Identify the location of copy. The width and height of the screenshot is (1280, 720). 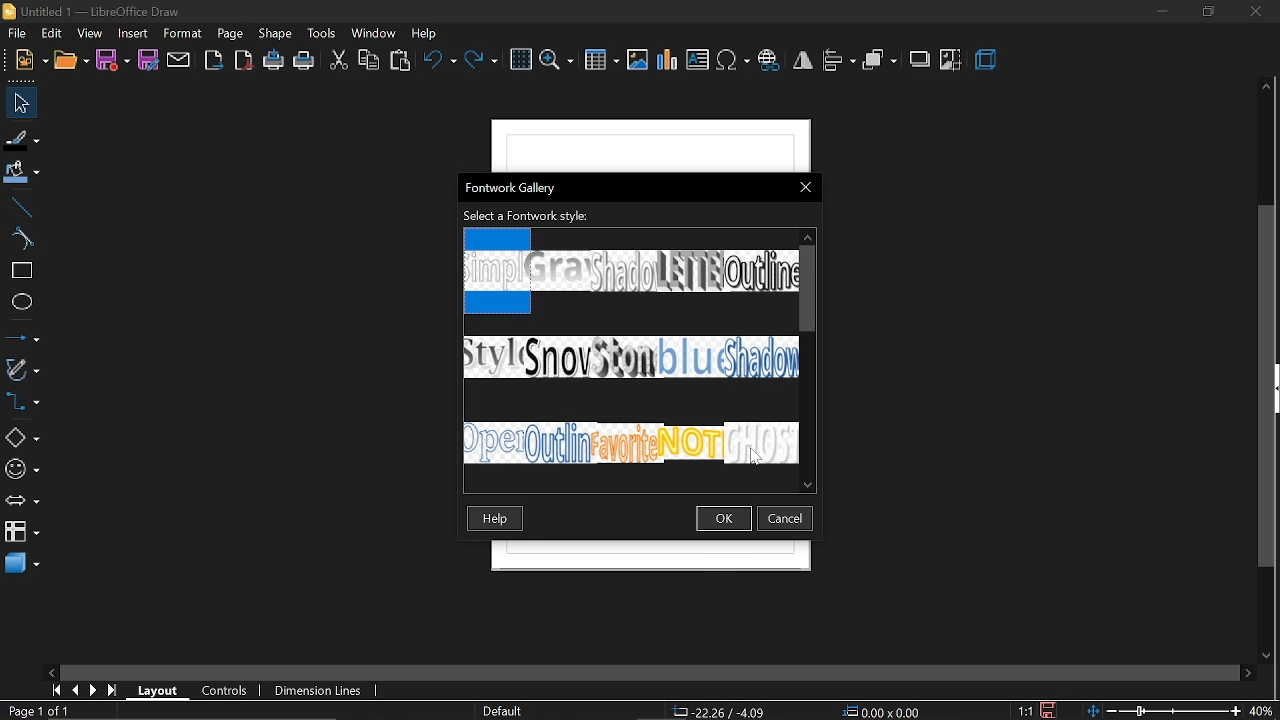
(370, 60).